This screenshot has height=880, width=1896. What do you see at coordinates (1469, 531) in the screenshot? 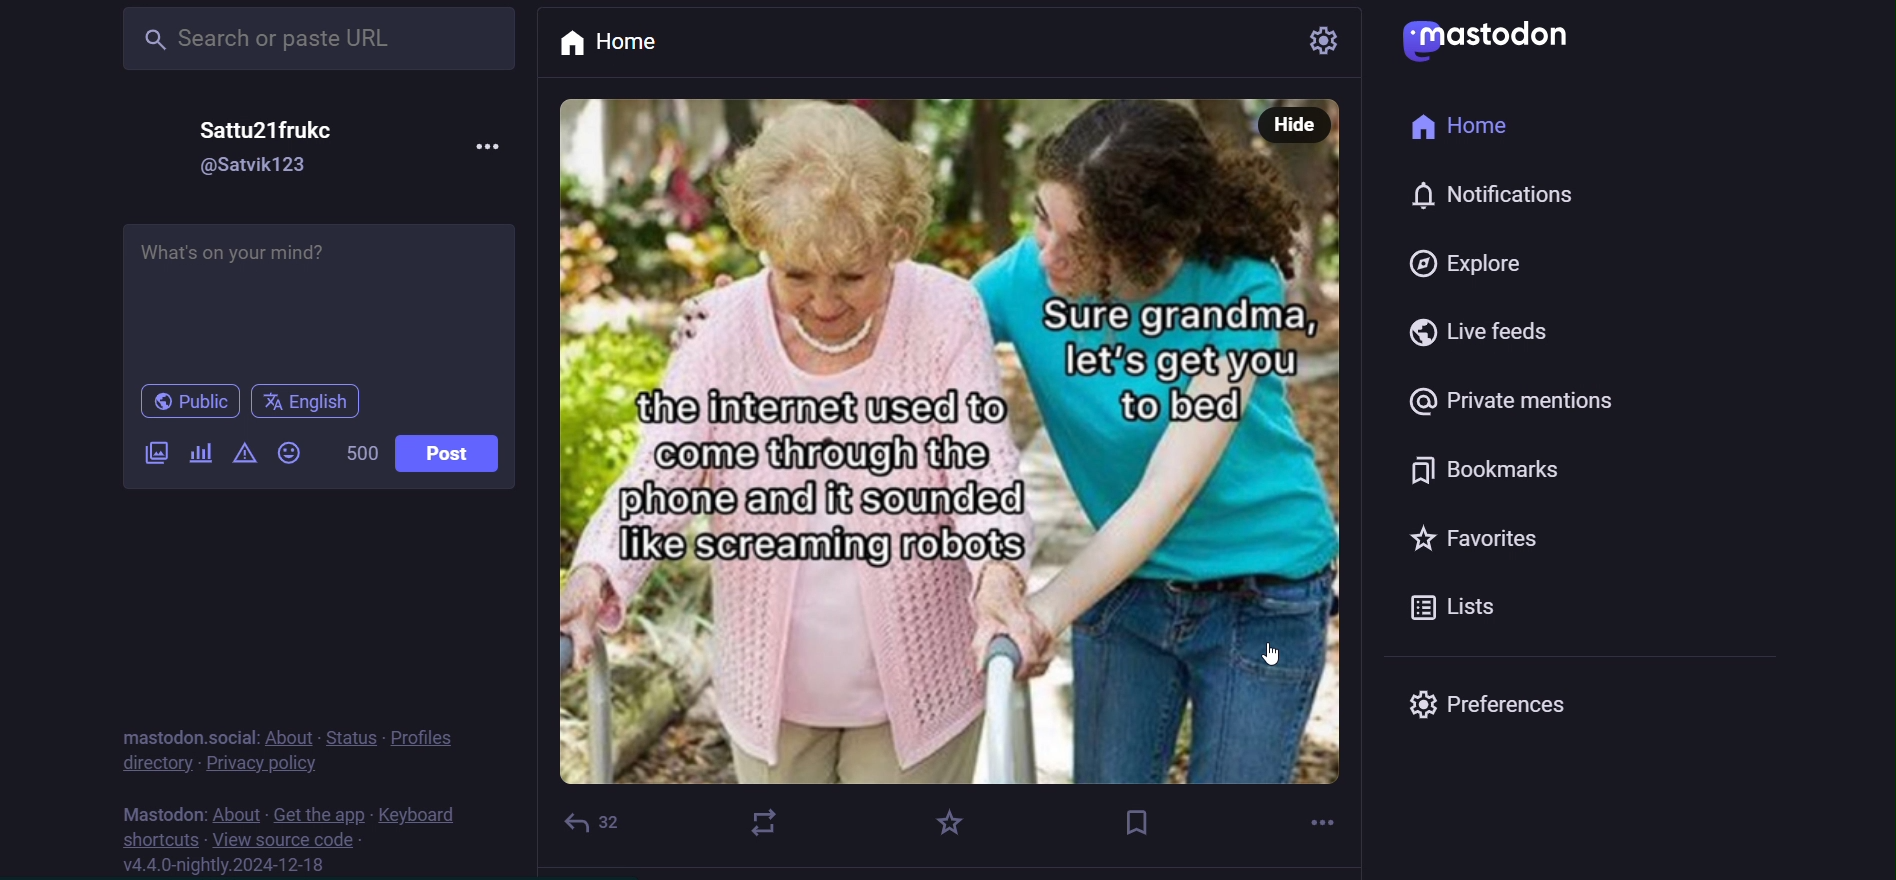
I see `favorites` at bounding box center [1469, 531].